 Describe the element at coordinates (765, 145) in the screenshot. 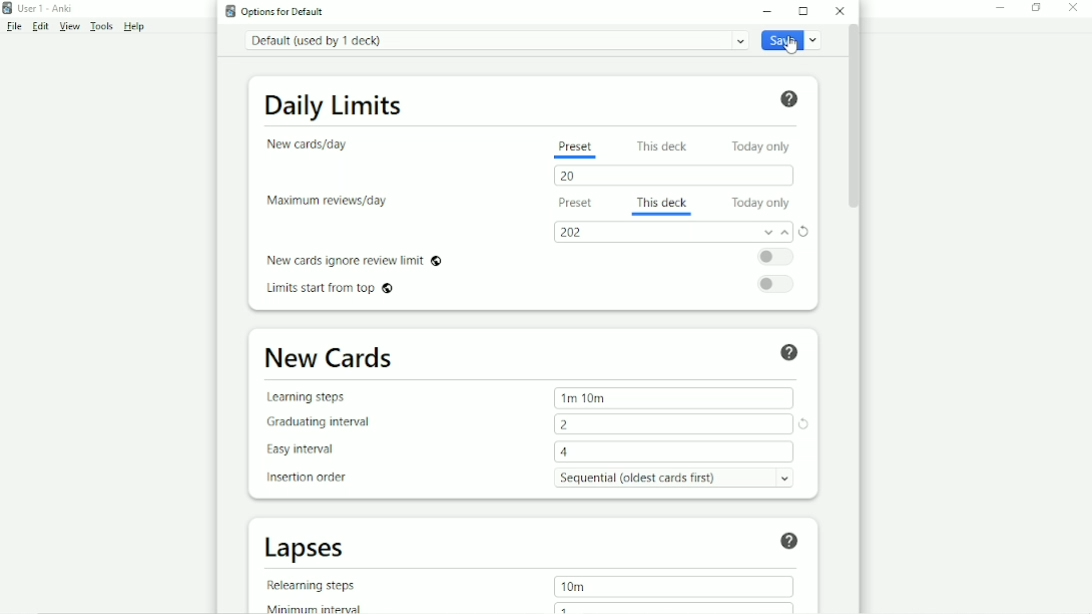

I see `Today only` at that location.